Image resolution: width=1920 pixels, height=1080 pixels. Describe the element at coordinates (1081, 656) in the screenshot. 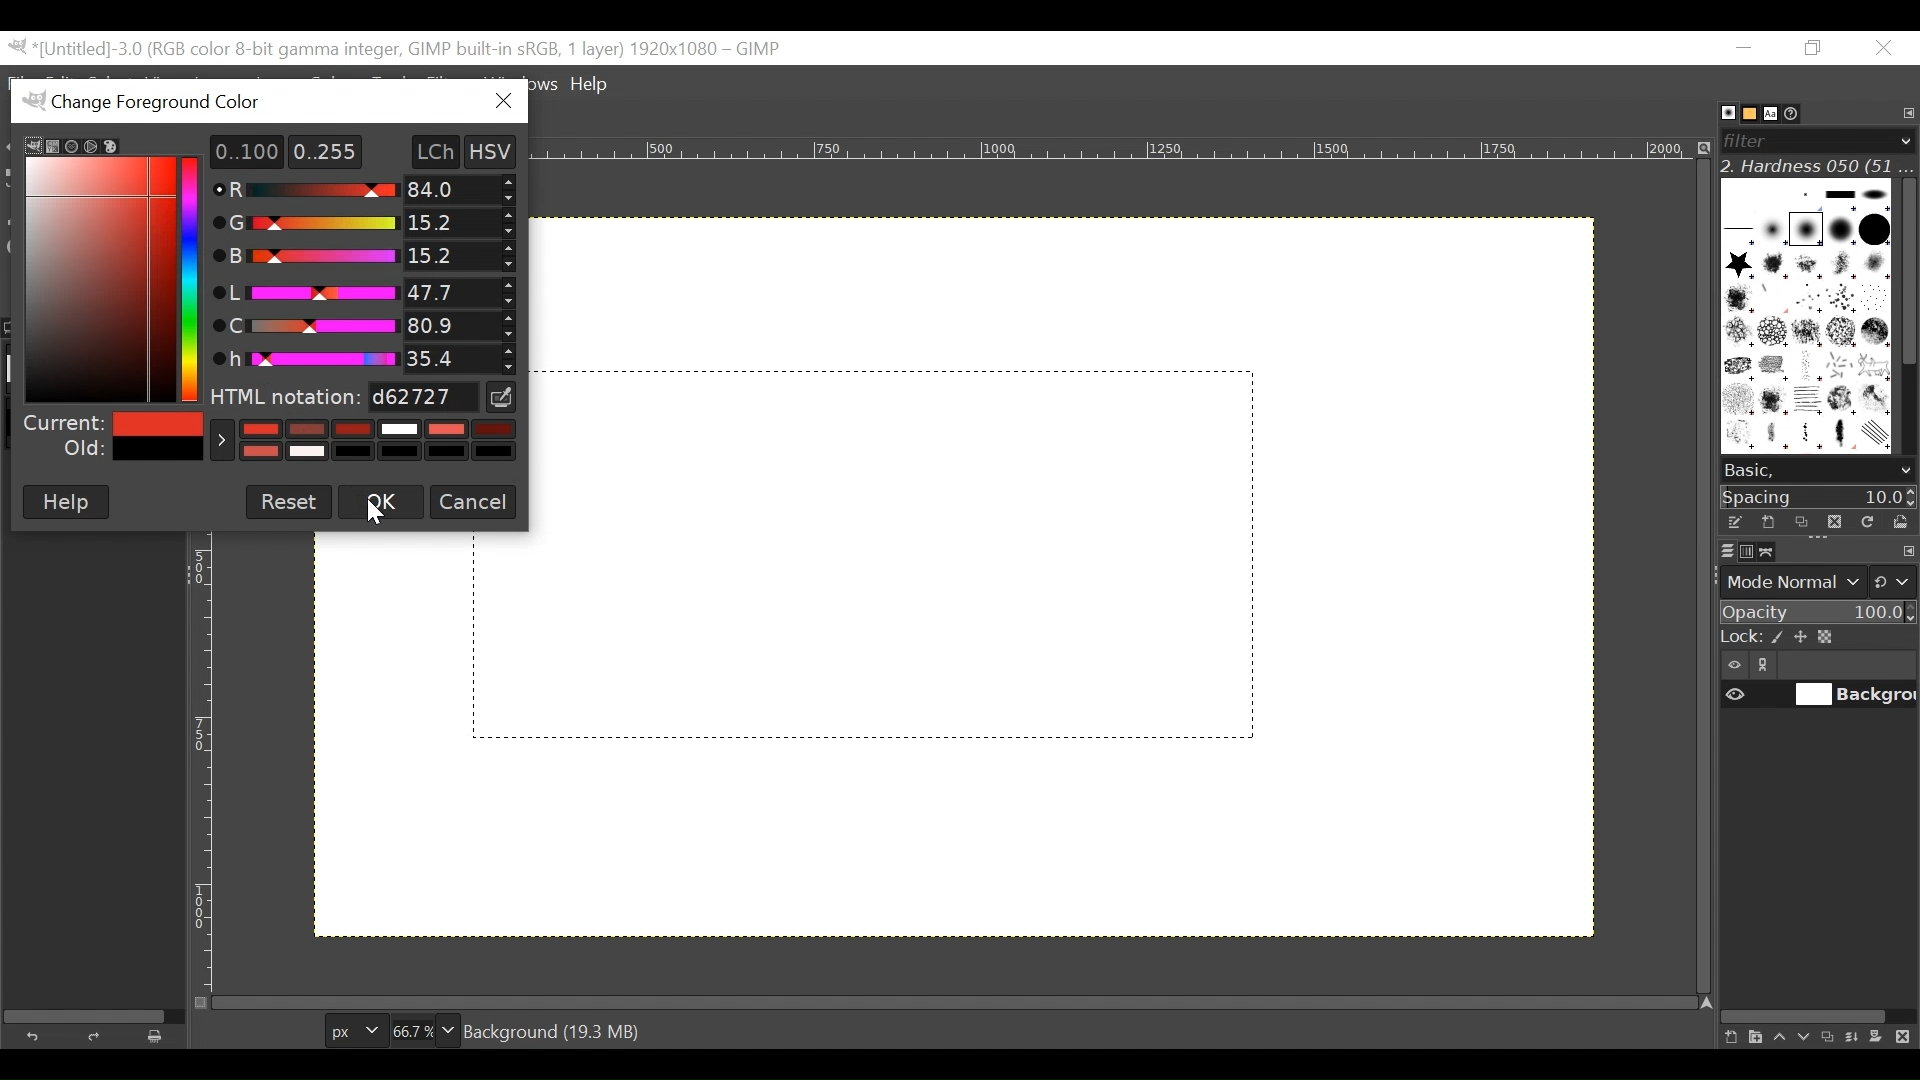

I see `Background` at that location.